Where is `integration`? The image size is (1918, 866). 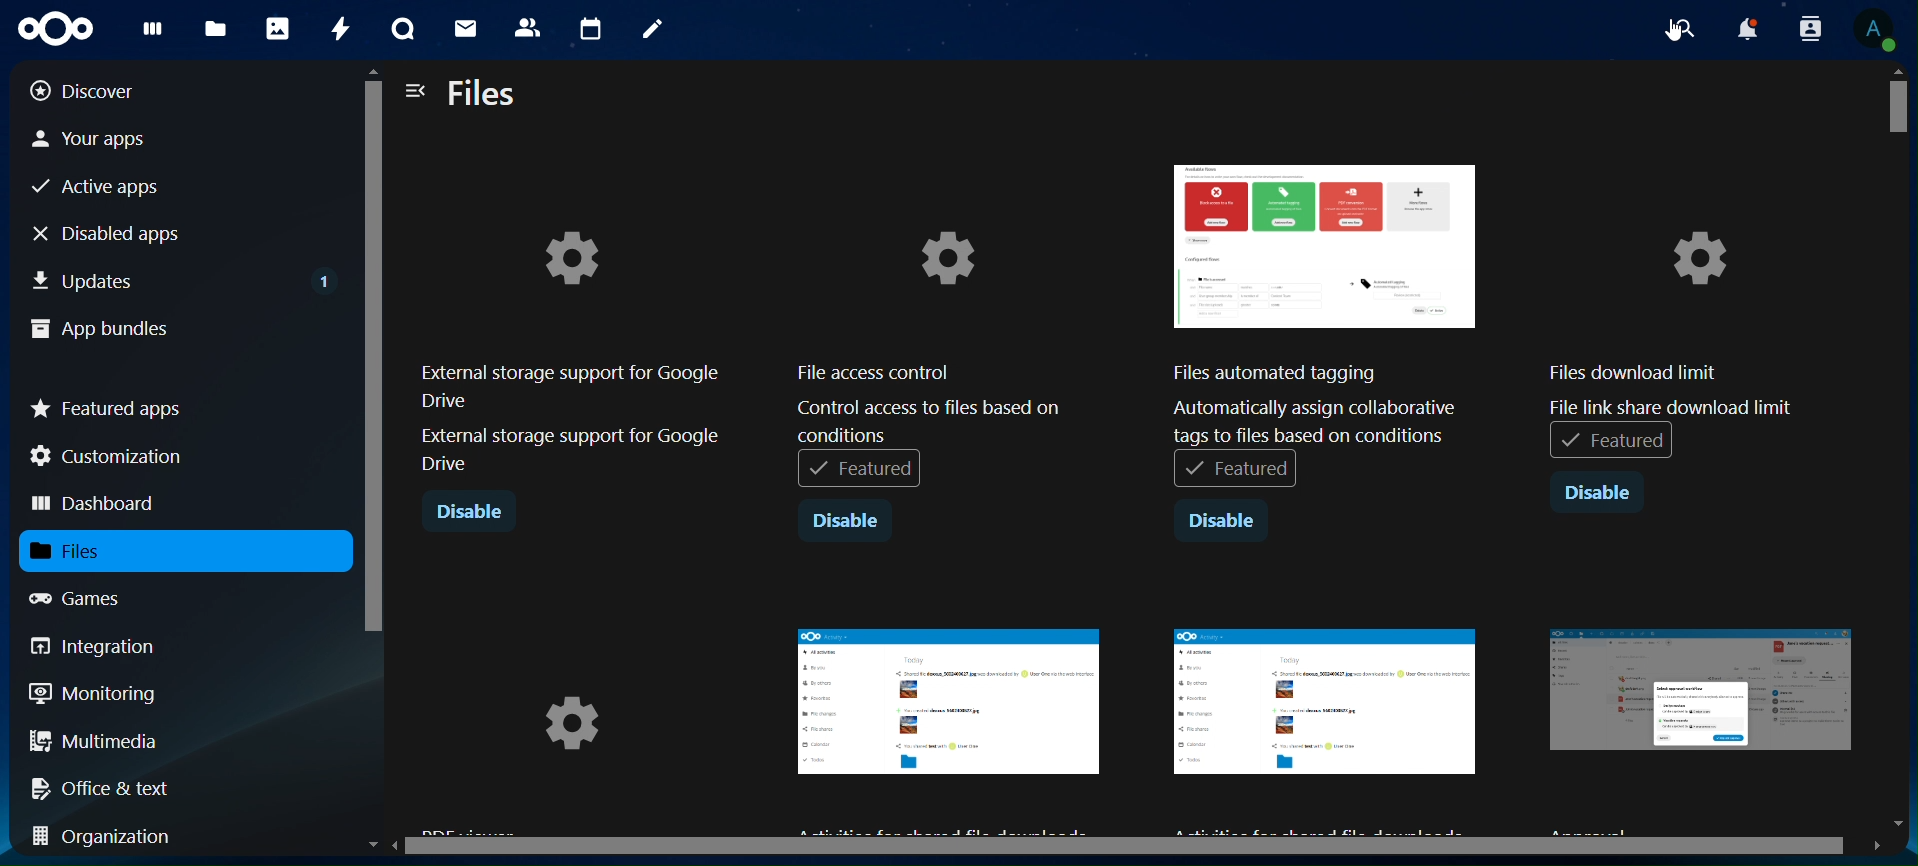
integration is located at coordinates (108, 646).